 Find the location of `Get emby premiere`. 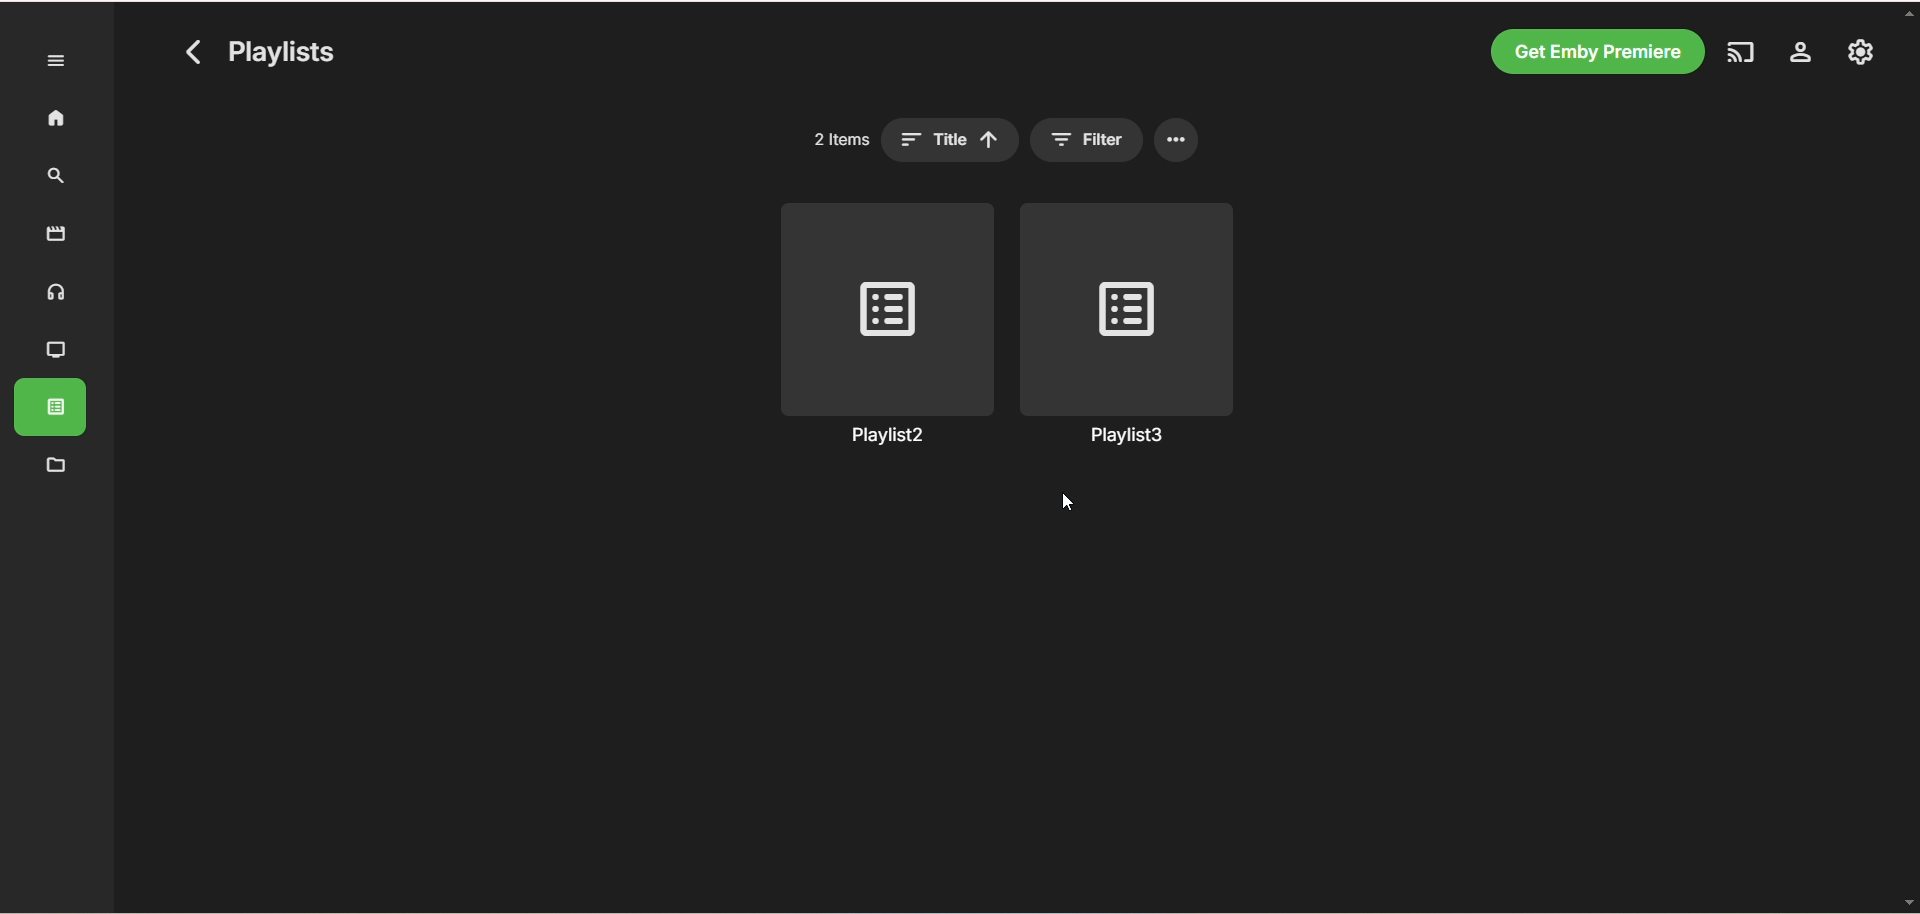

Get emby premiere is located at coordinates (1595, 51).